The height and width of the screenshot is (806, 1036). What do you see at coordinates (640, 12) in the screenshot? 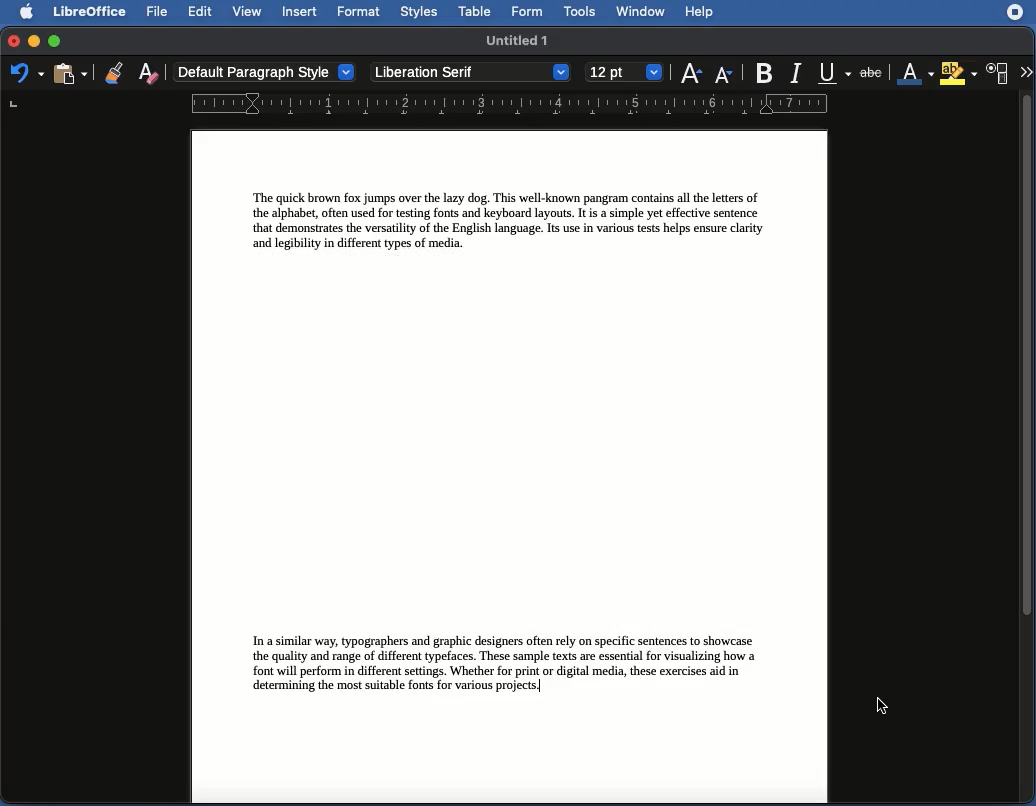
I see `Window` at bounding box center [640, 12].